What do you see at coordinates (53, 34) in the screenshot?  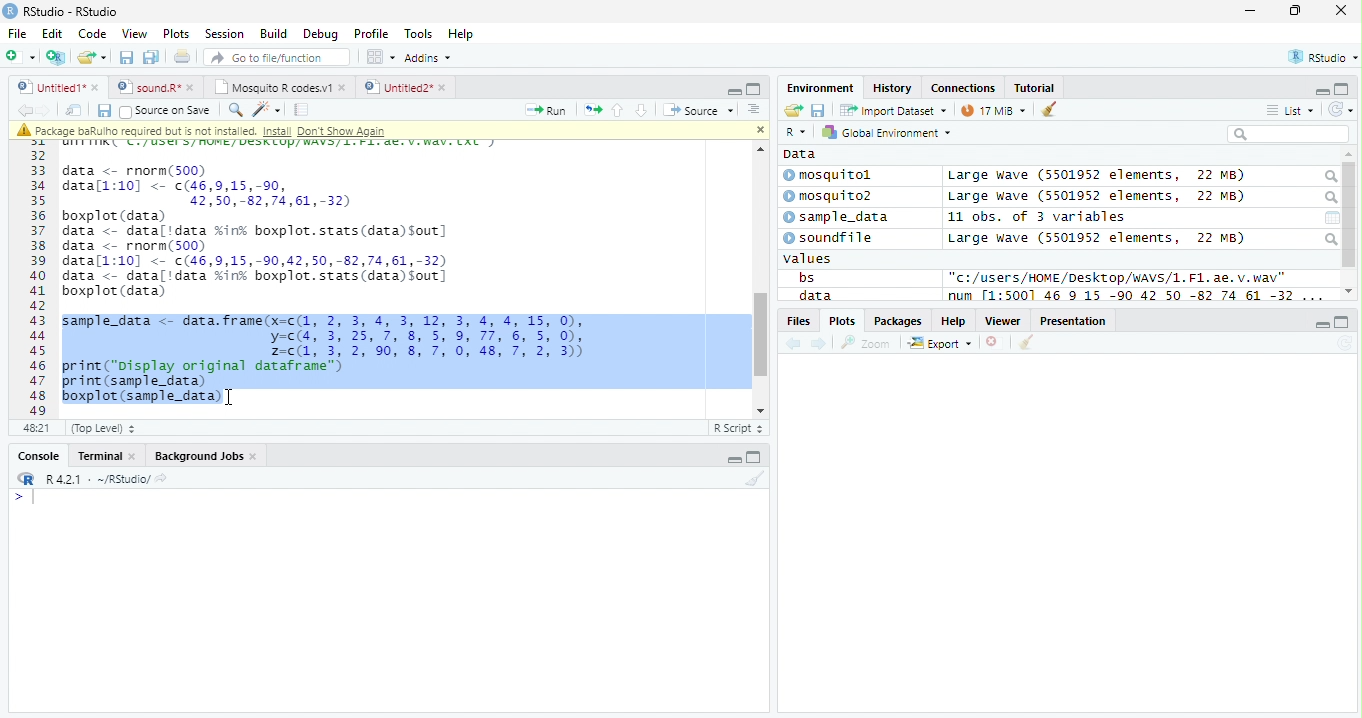 I see `Edit` at bounding box center [53, 34].